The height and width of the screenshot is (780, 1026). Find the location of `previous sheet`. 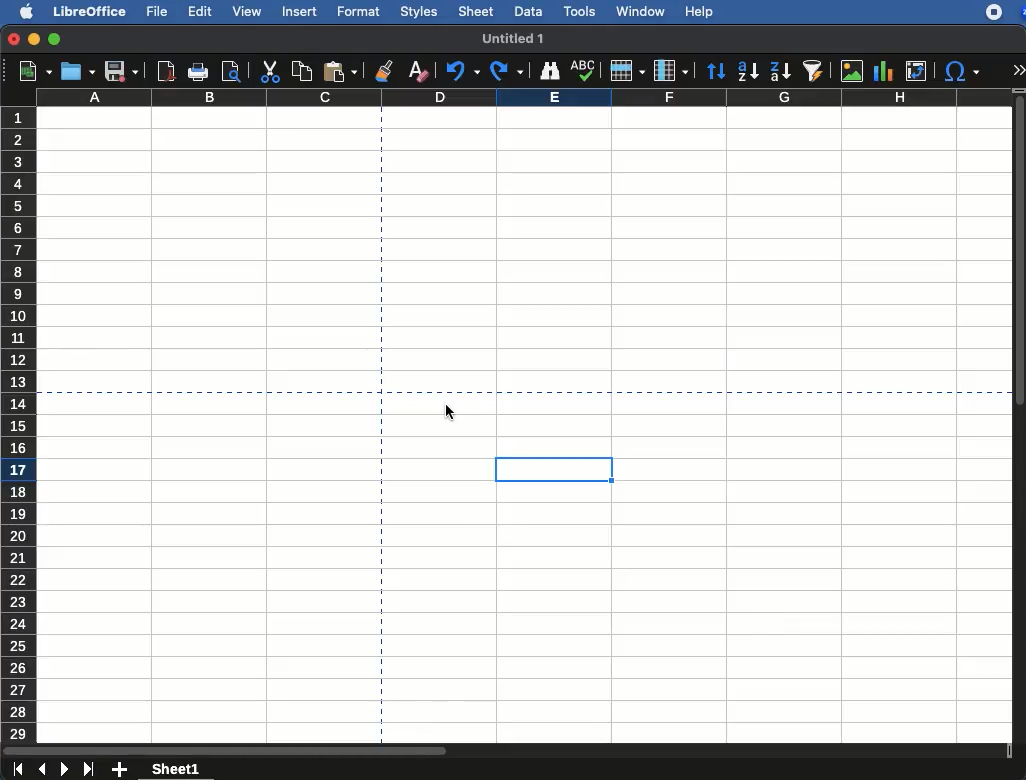

previous sheet is located at coordinates (43, 770).